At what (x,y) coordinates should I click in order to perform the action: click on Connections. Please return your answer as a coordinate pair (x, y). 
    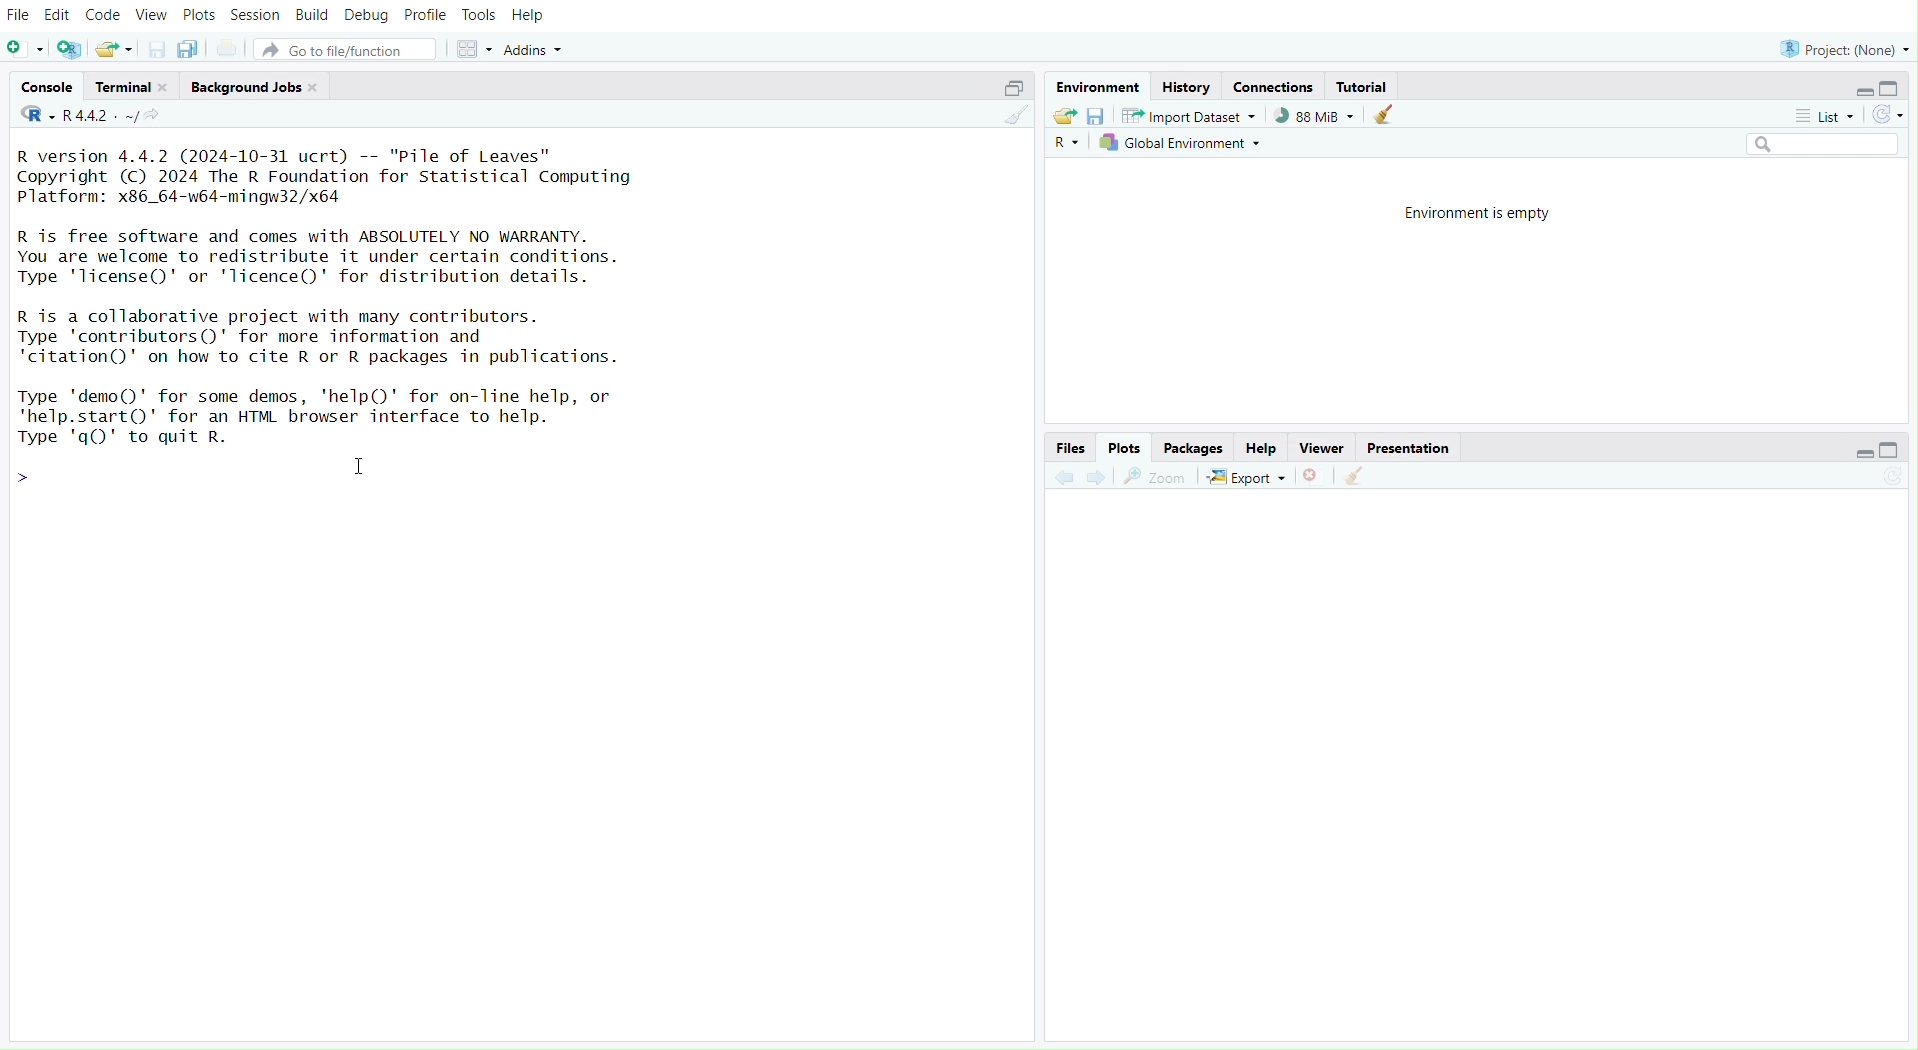
    Looking at the image, I should click on (1275, 87).